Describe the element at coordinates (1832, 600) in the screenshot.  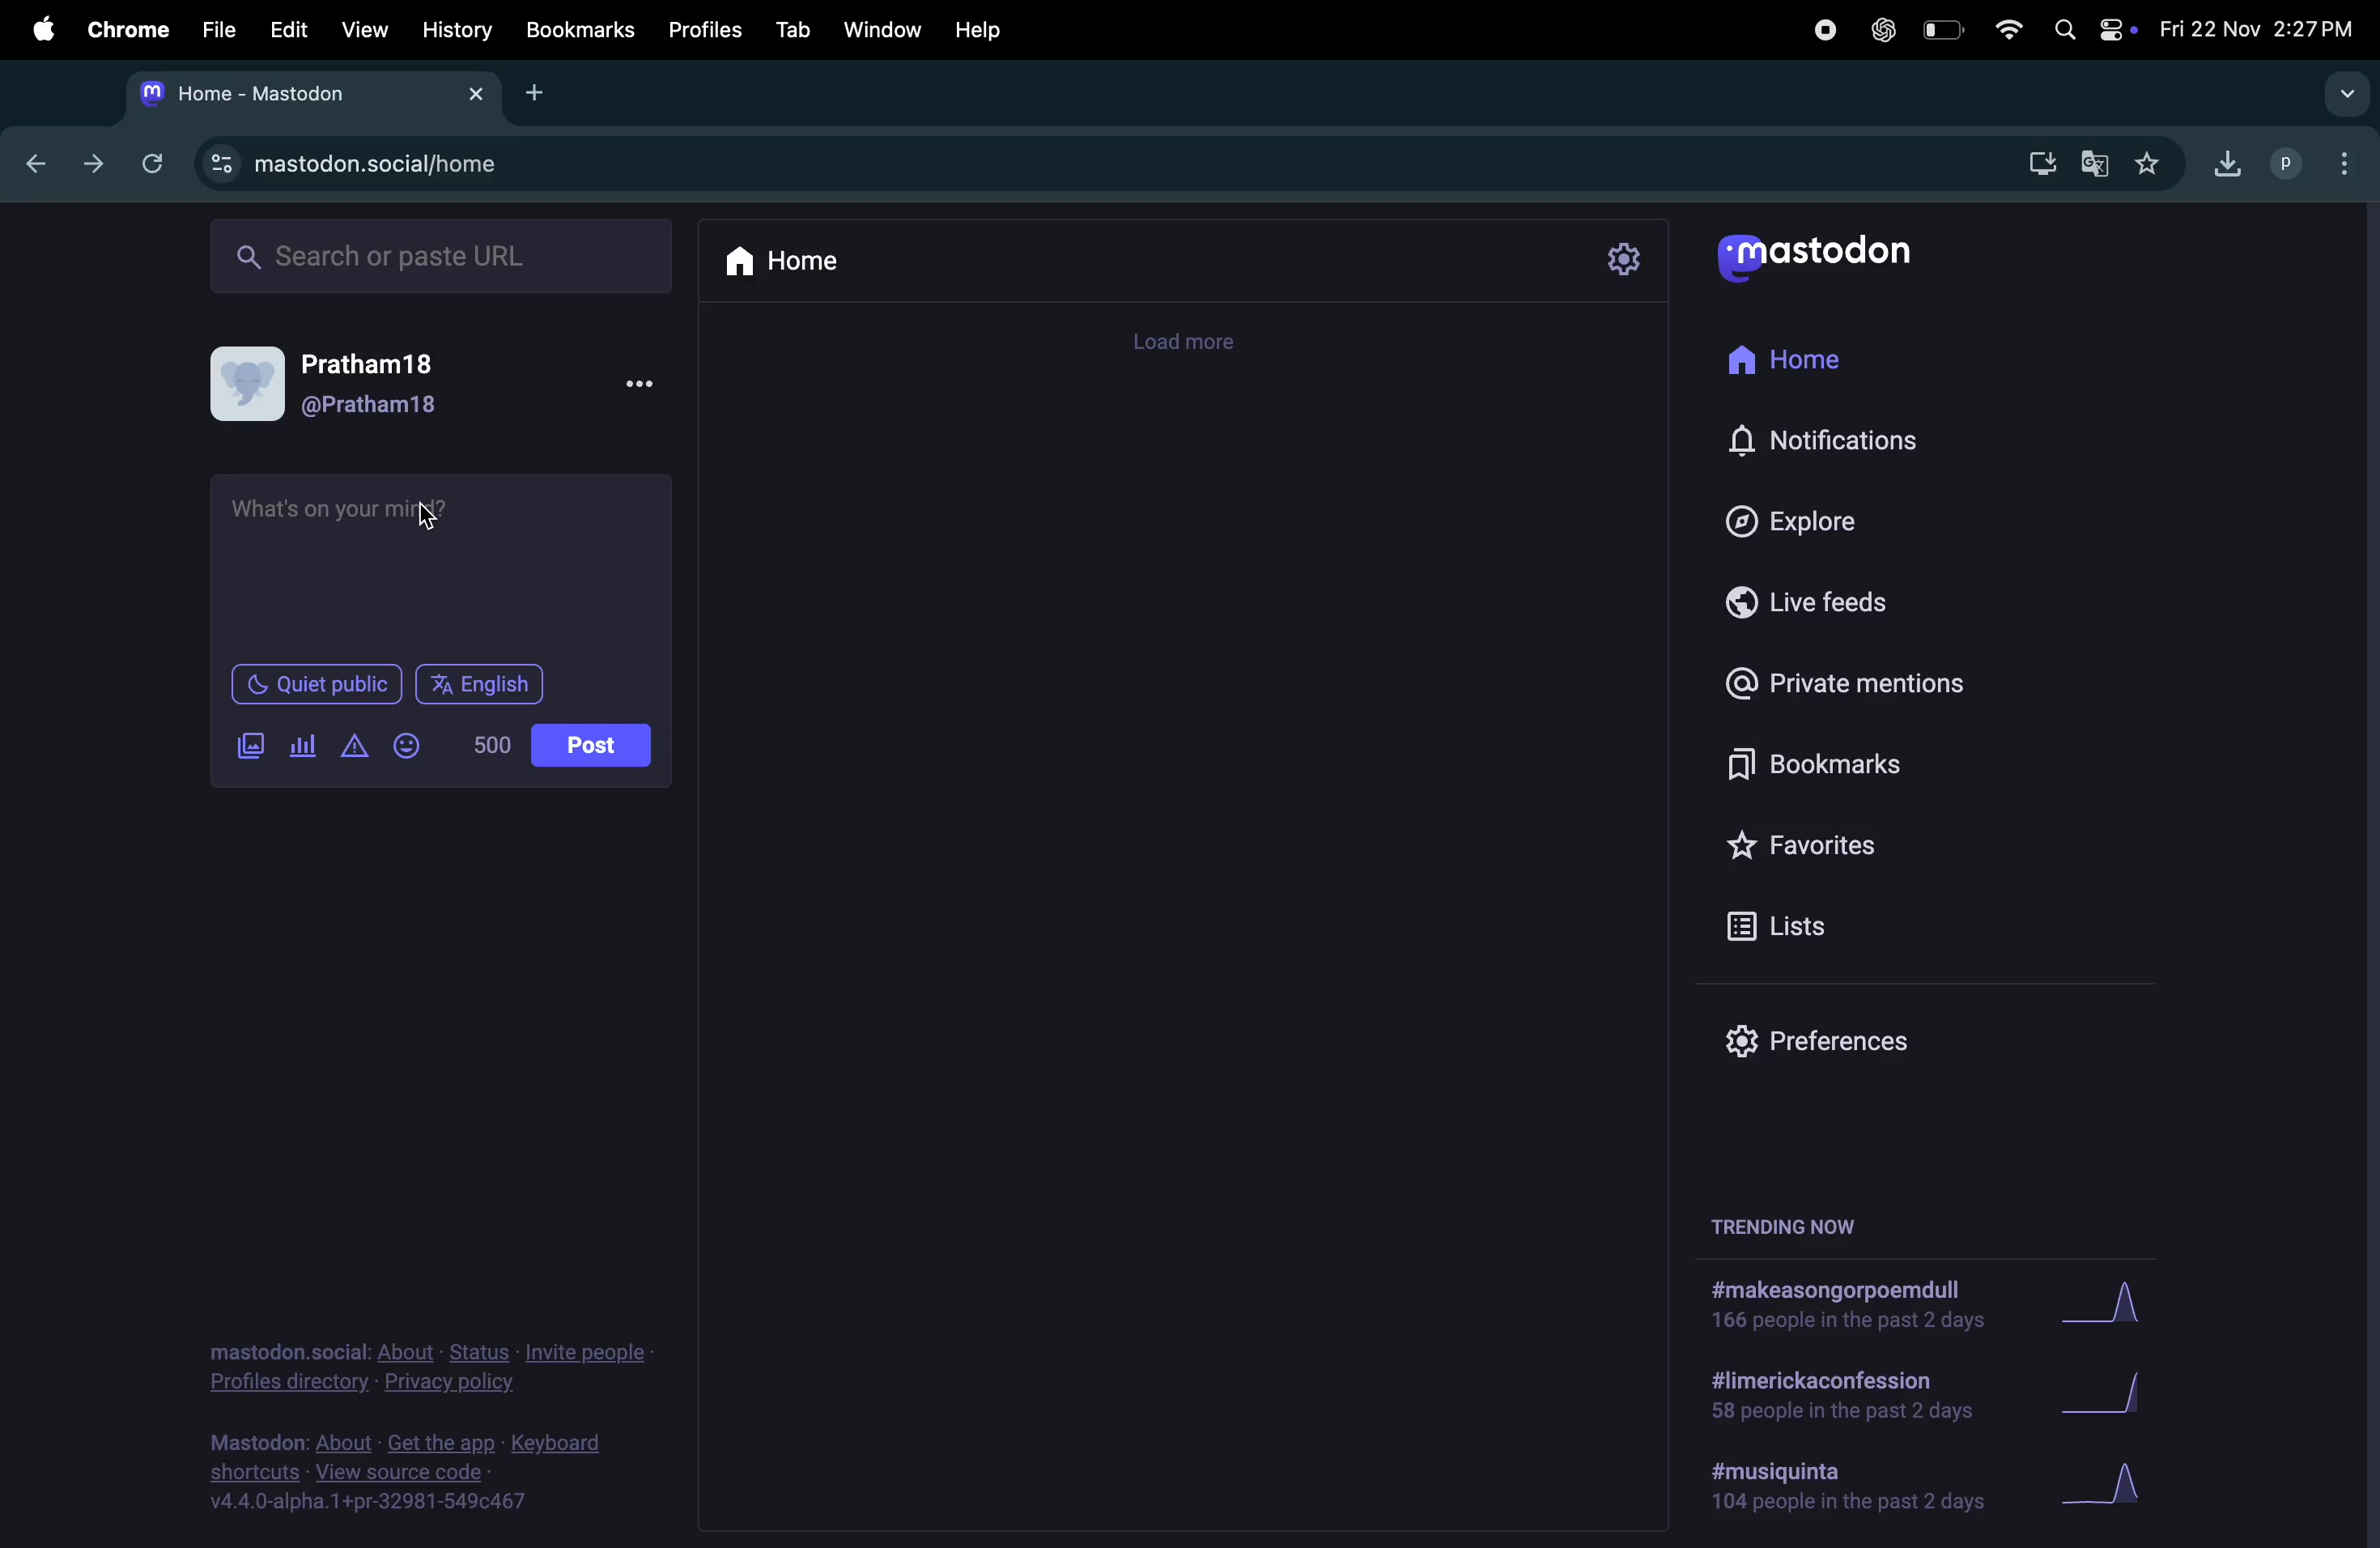
I see `live feeds` at that location.